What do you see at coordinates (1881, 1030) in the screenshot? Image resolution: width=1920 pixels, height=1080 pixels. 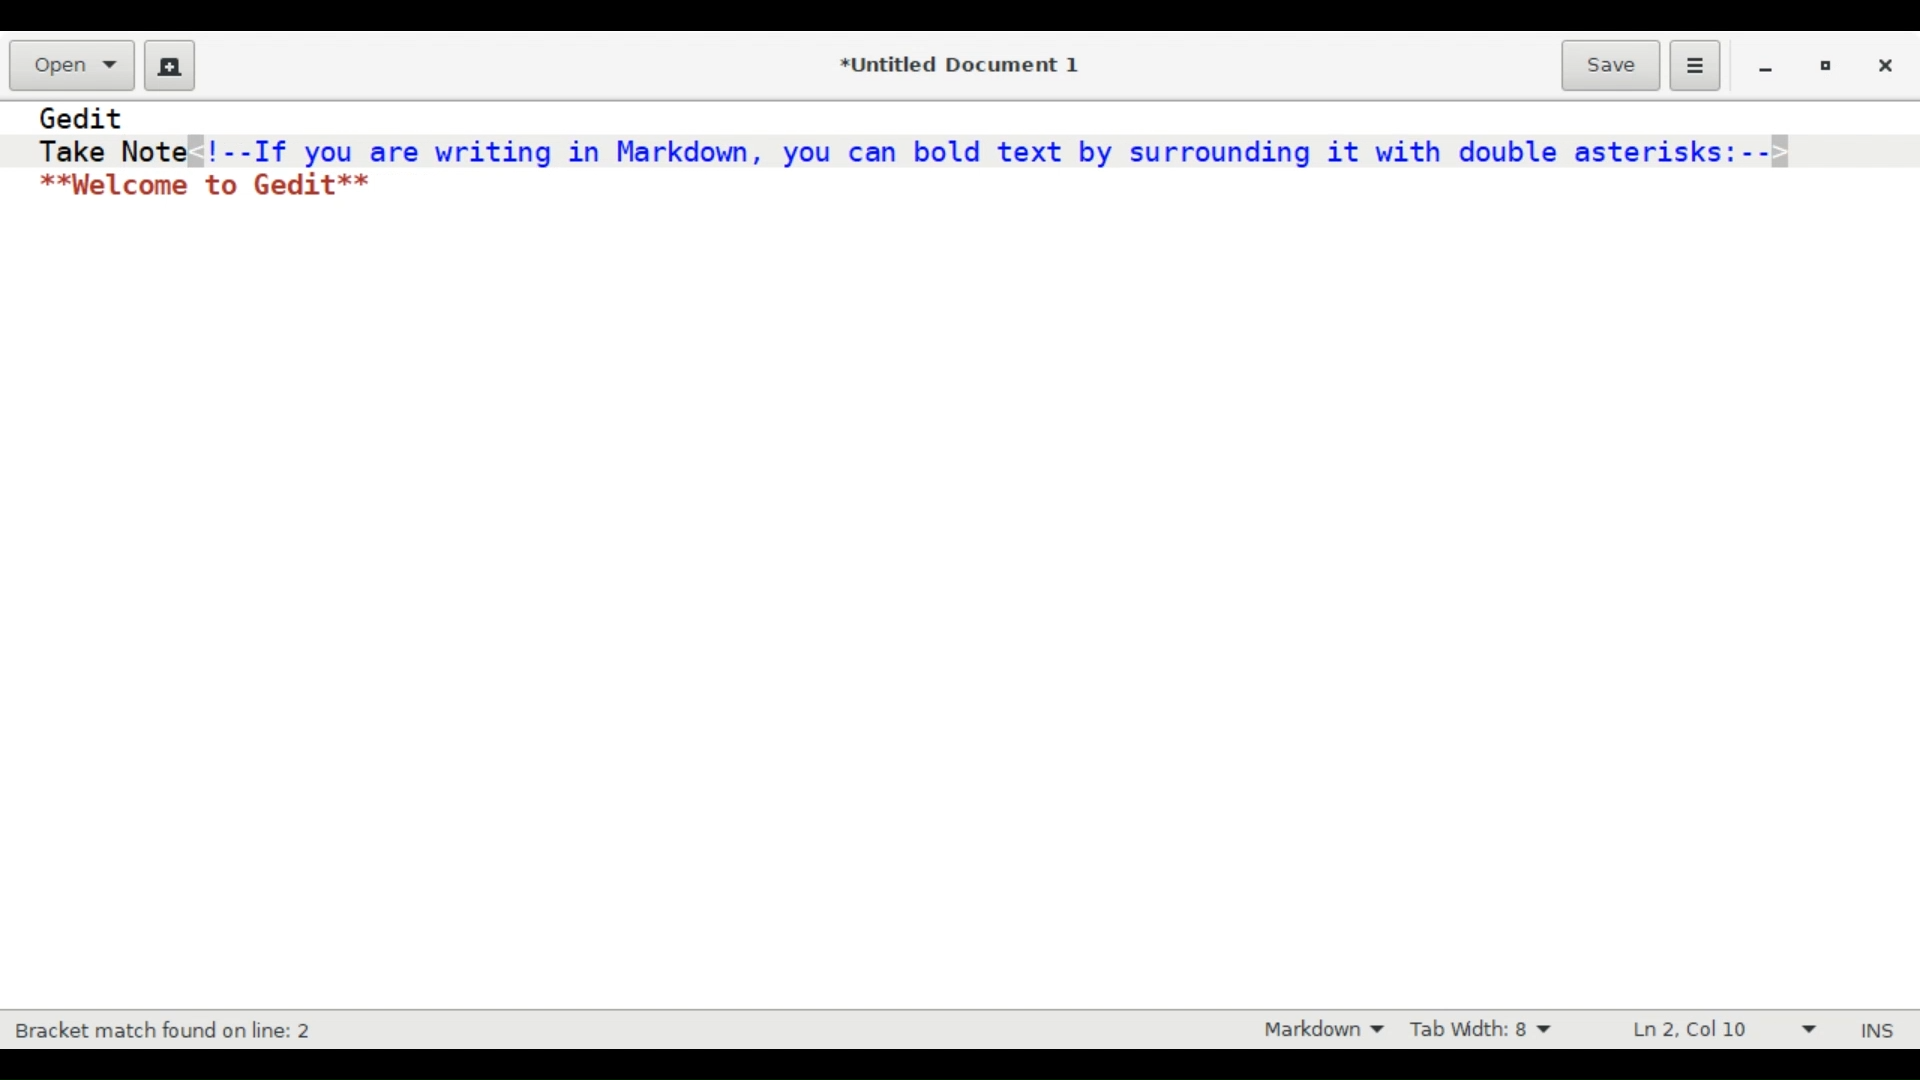 I see `INS` at bounding box center [1881, 1030].